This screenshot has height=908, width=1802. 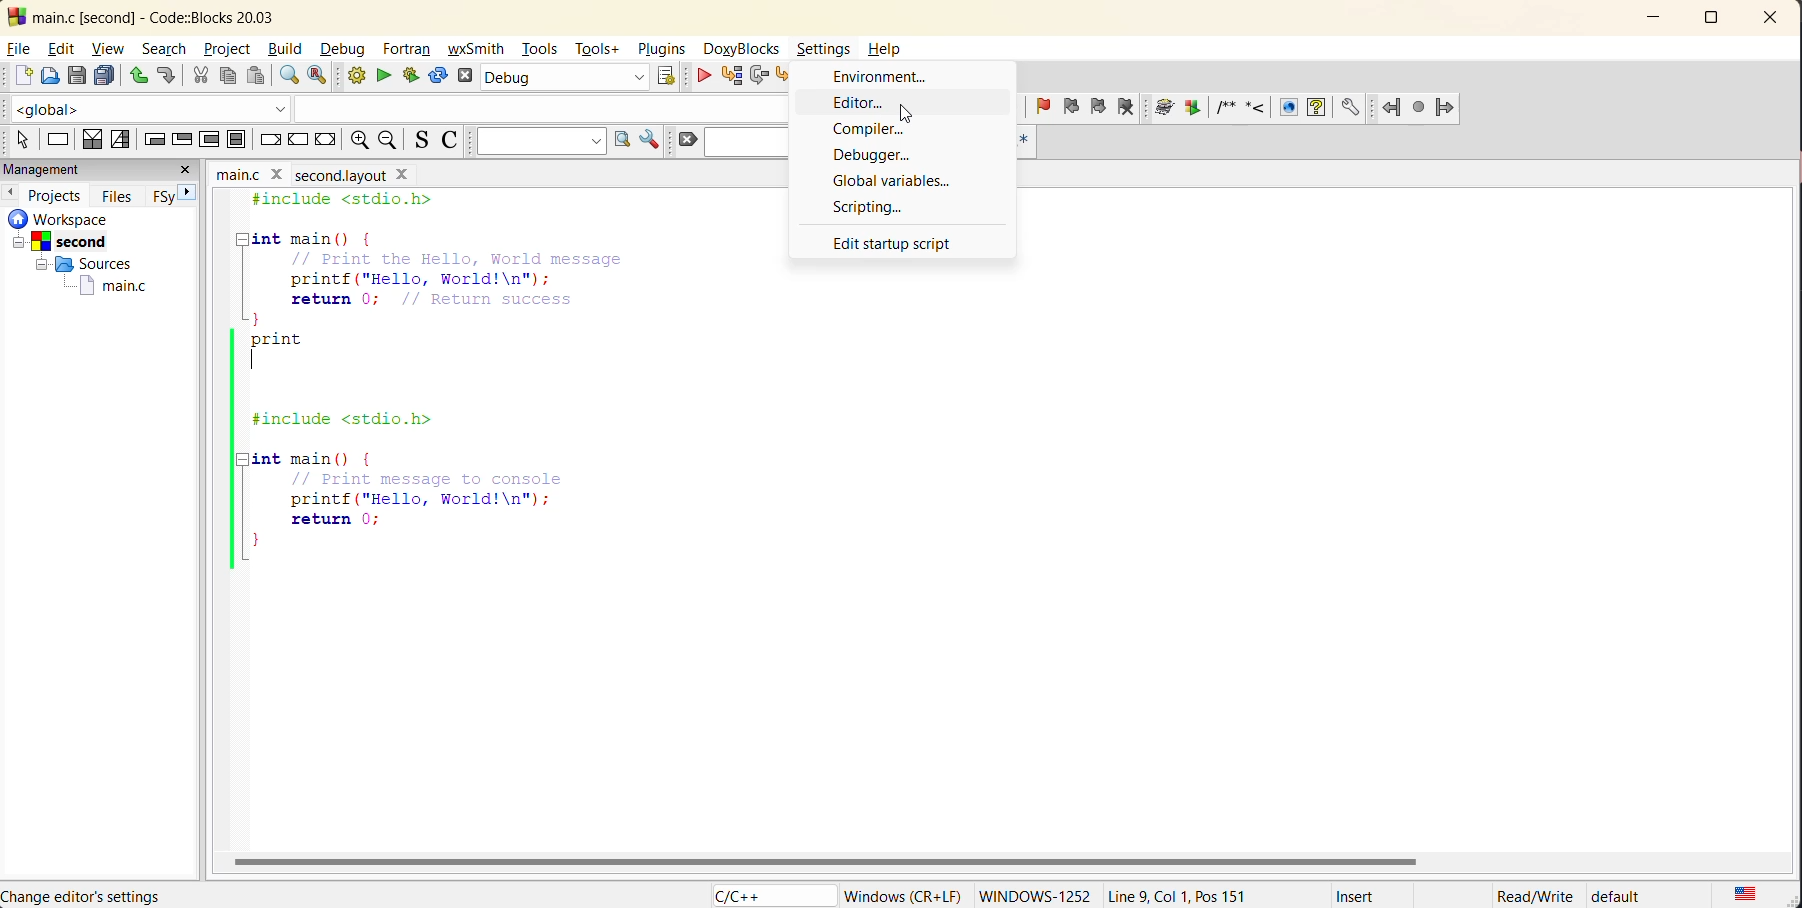 What do you see at coordinates (622, 140) in the screenshot?
I see `run search` at bounding box center [622, 140].